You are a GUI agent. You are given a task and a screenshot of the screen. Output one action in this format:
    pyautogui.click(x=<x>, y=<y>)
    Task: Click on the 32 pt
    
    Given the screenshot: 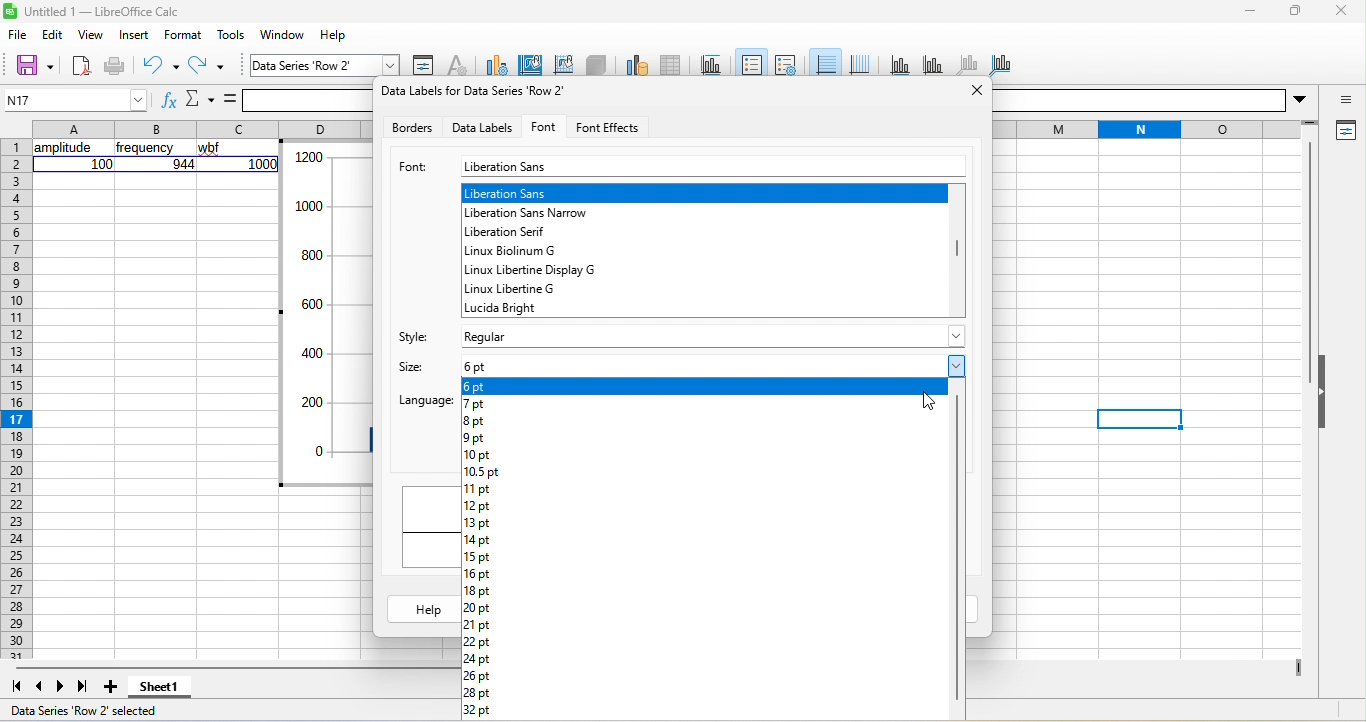 What is the action you would take?
    pyautogui.click(x=478, y=711)
    